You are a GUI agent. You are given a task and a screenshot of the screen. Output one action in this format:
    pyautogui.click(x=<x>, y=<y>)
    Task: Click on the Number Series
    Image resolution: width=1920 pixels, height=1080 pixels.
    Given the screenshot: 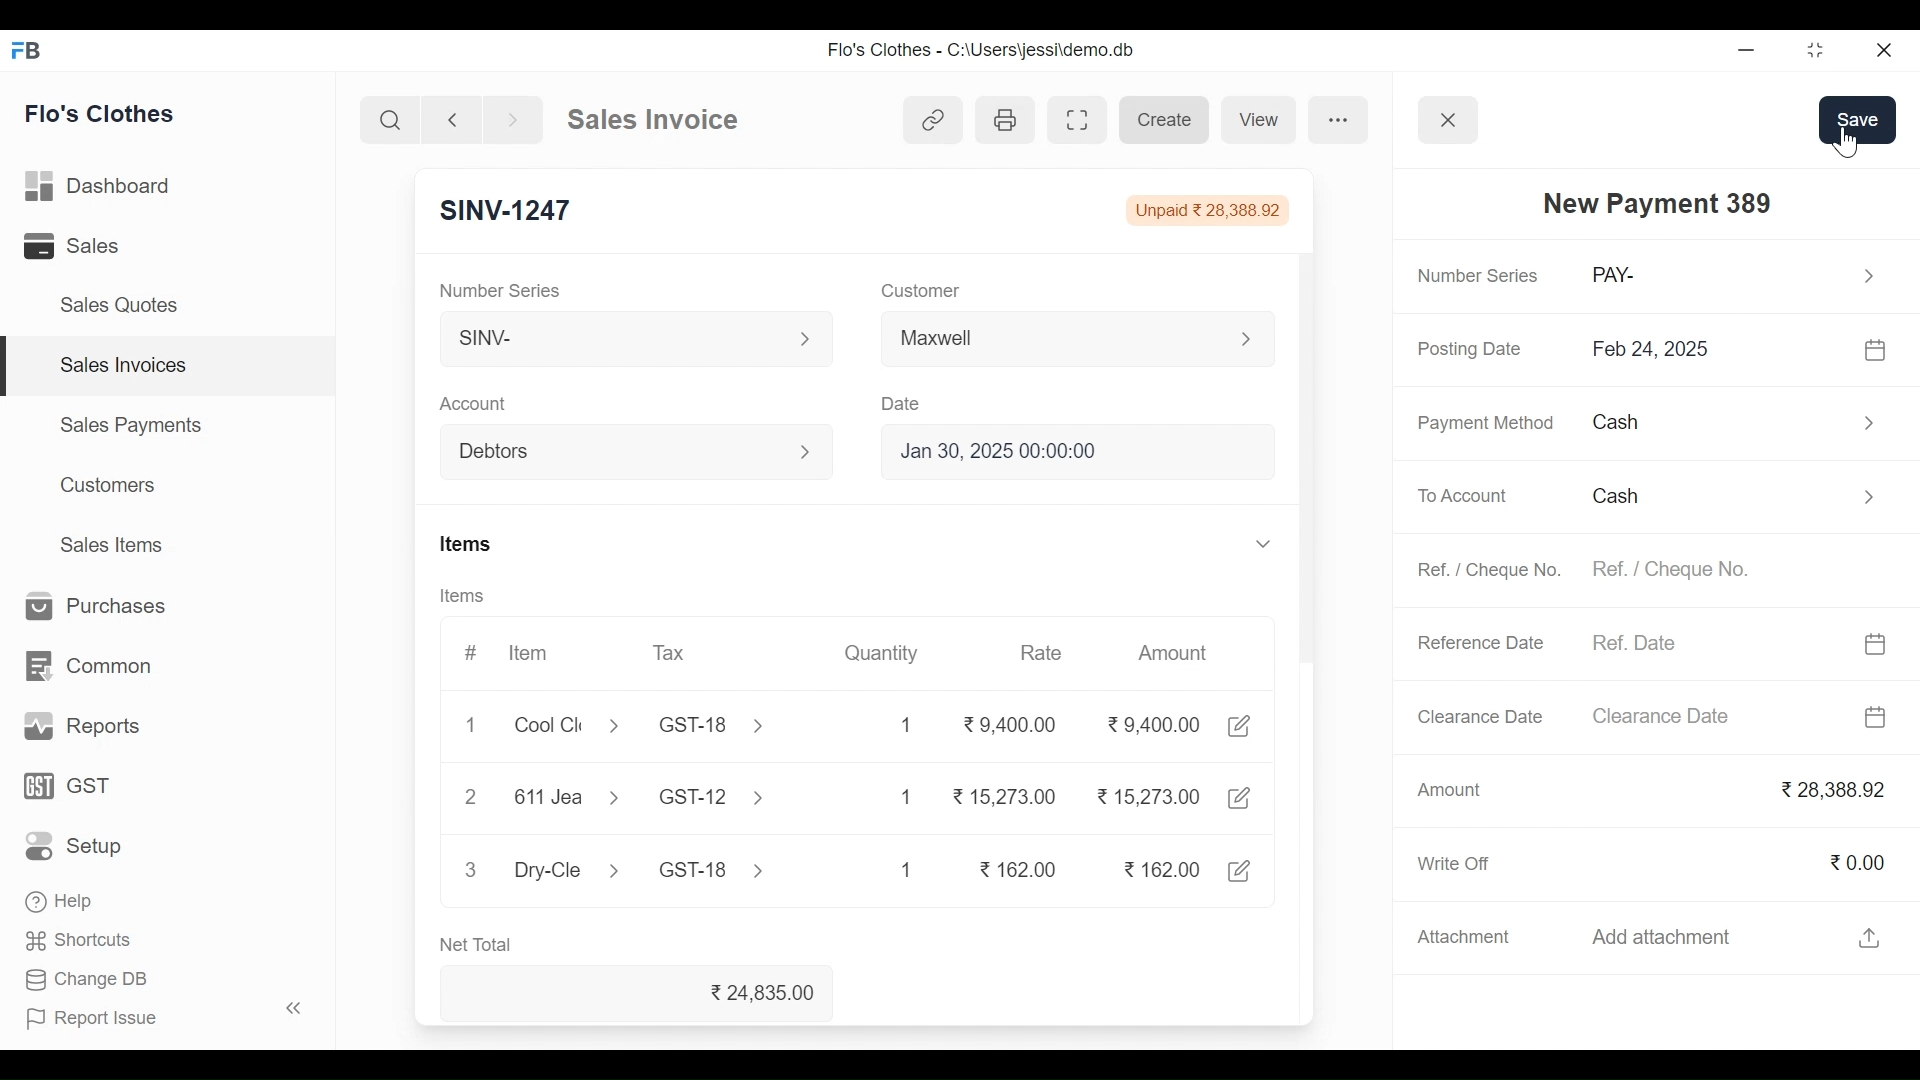 What is the action you would take?
    pyautogui.click(x=502, y=290)
    